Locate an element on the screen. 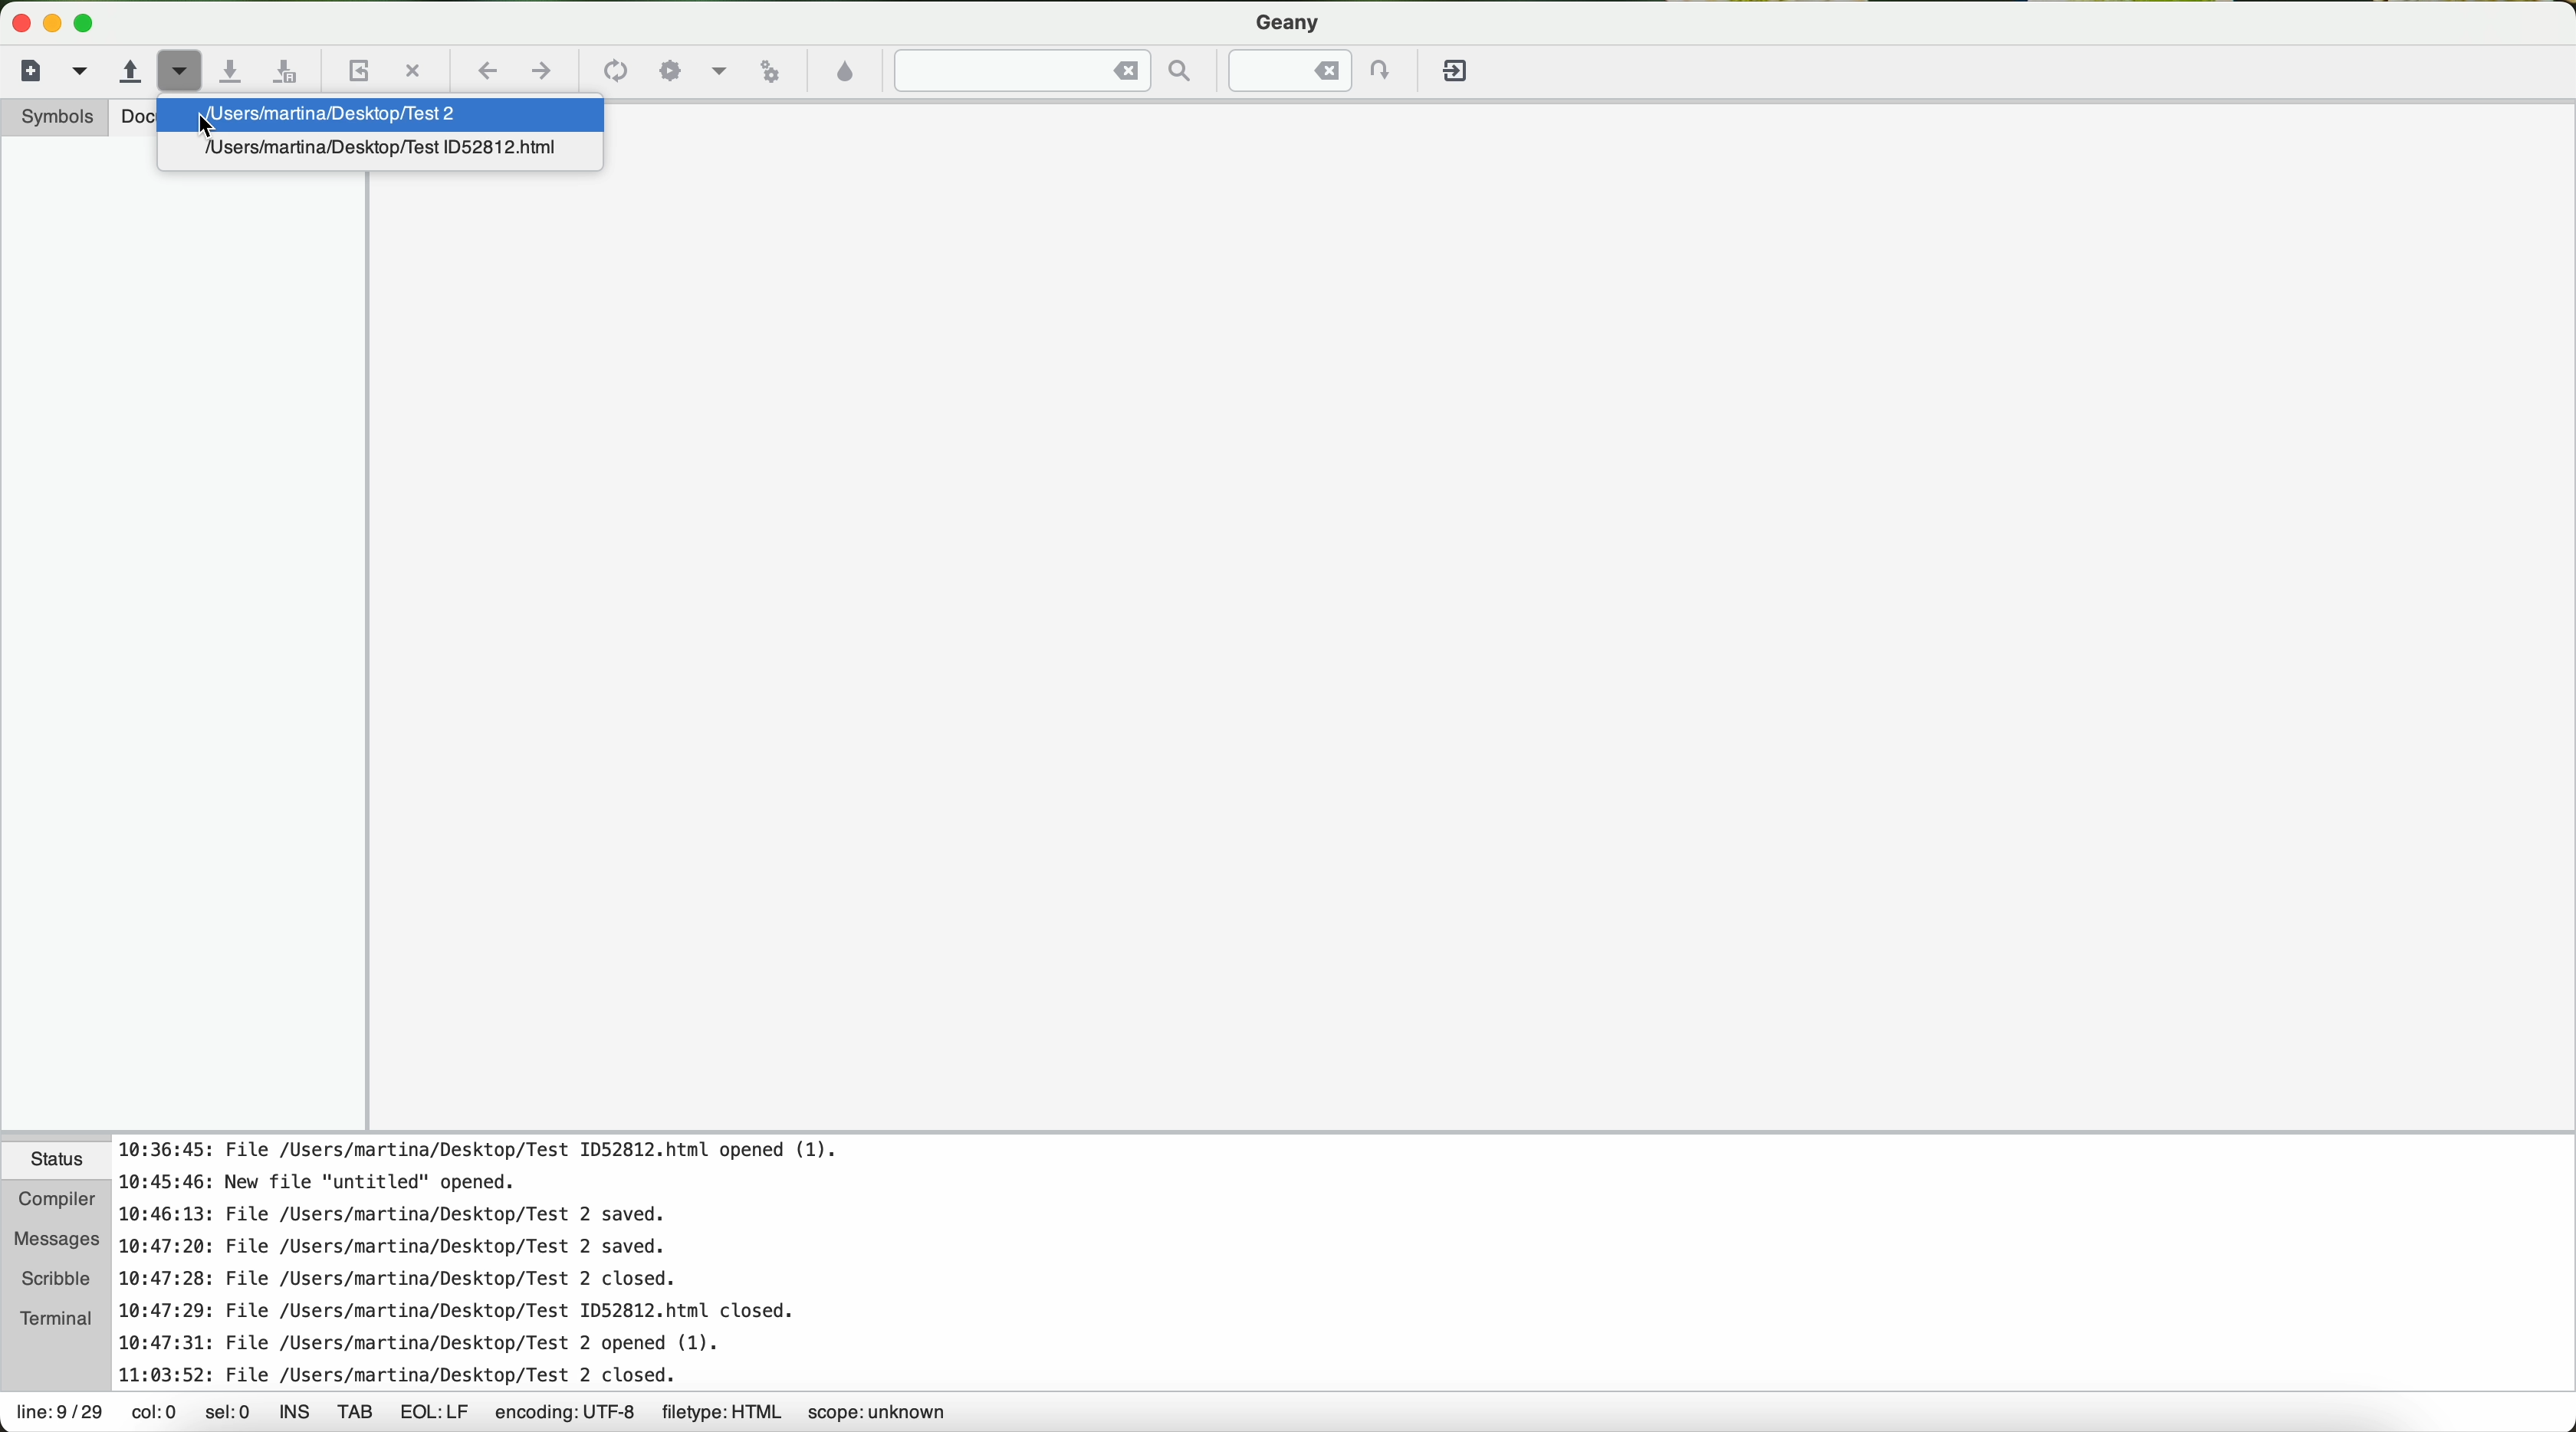 Image resolution: width=2576 pixels, height=1432 pixels. cursor is located at coordinates (204, 126).